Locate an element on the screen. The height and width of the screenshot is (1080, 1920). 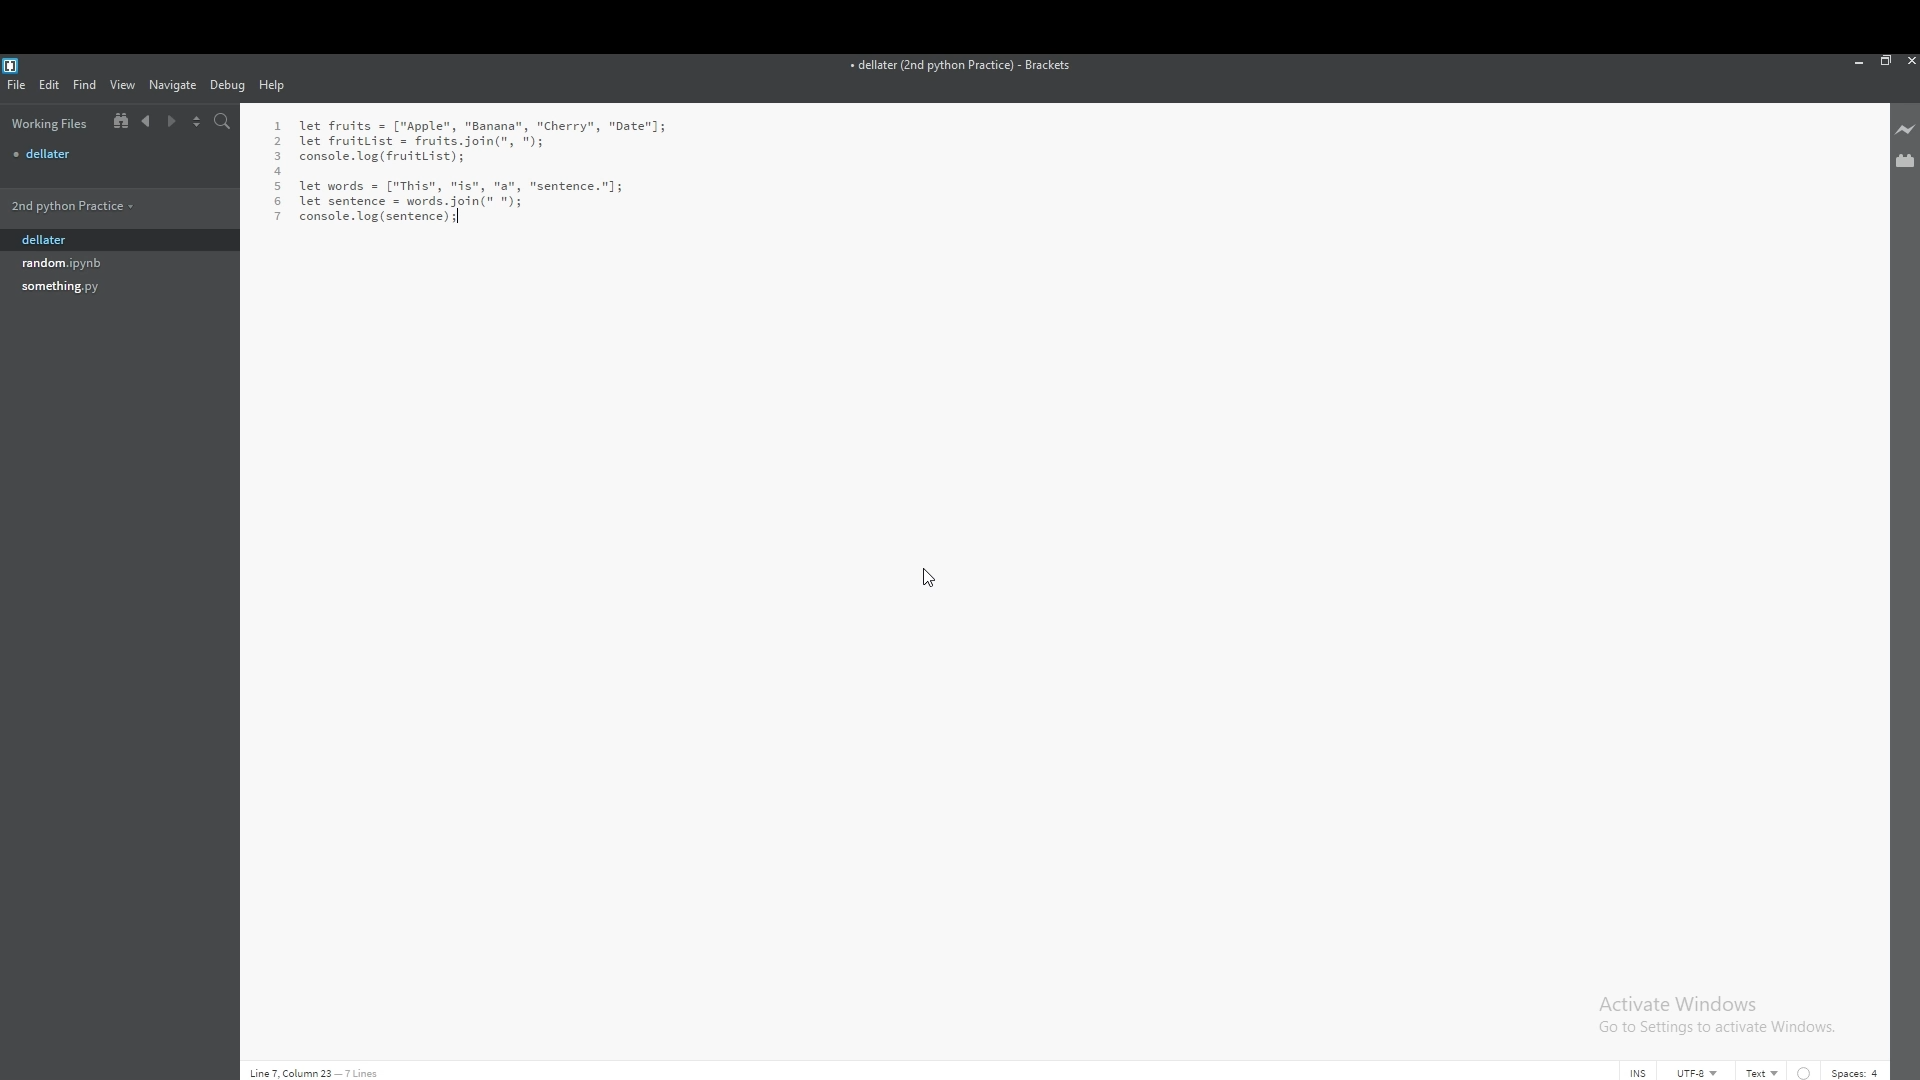
live preview is located at coordinates (1904, 131).